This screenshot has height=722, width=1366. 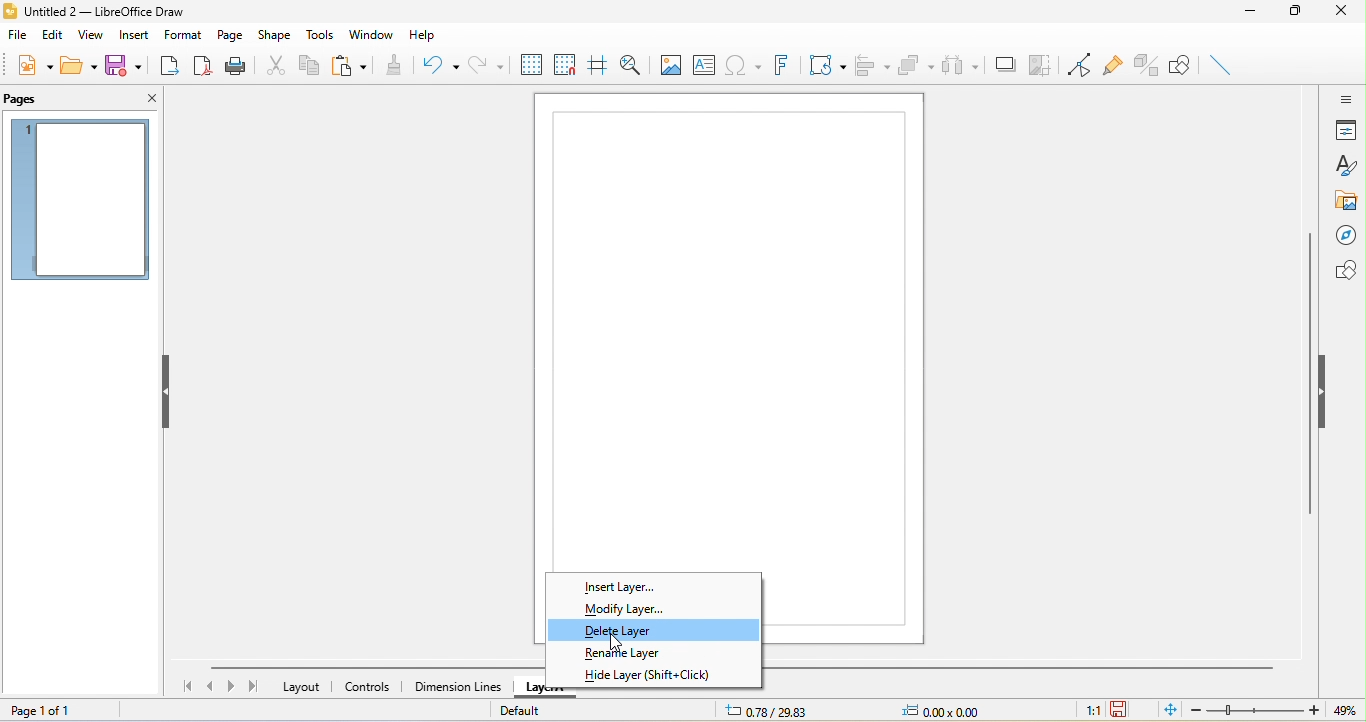 What do you see at coordinates (1083, 711) in the screenshot?
I see `1:1` at bounding box center [1083, 711].